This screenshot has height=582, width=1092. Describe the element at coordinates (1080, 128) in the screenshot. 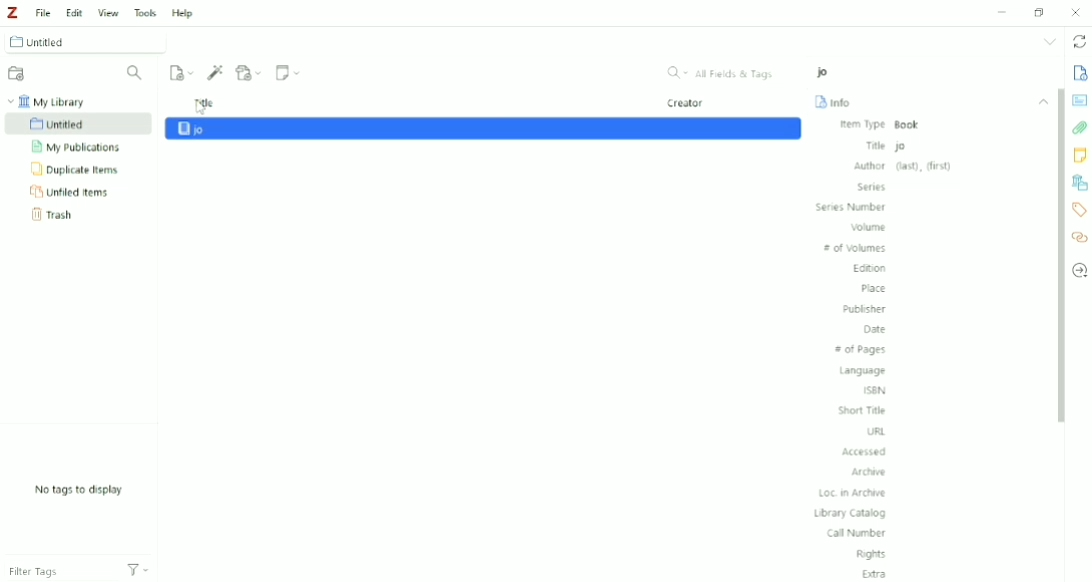

I see `Attachments` at that location.